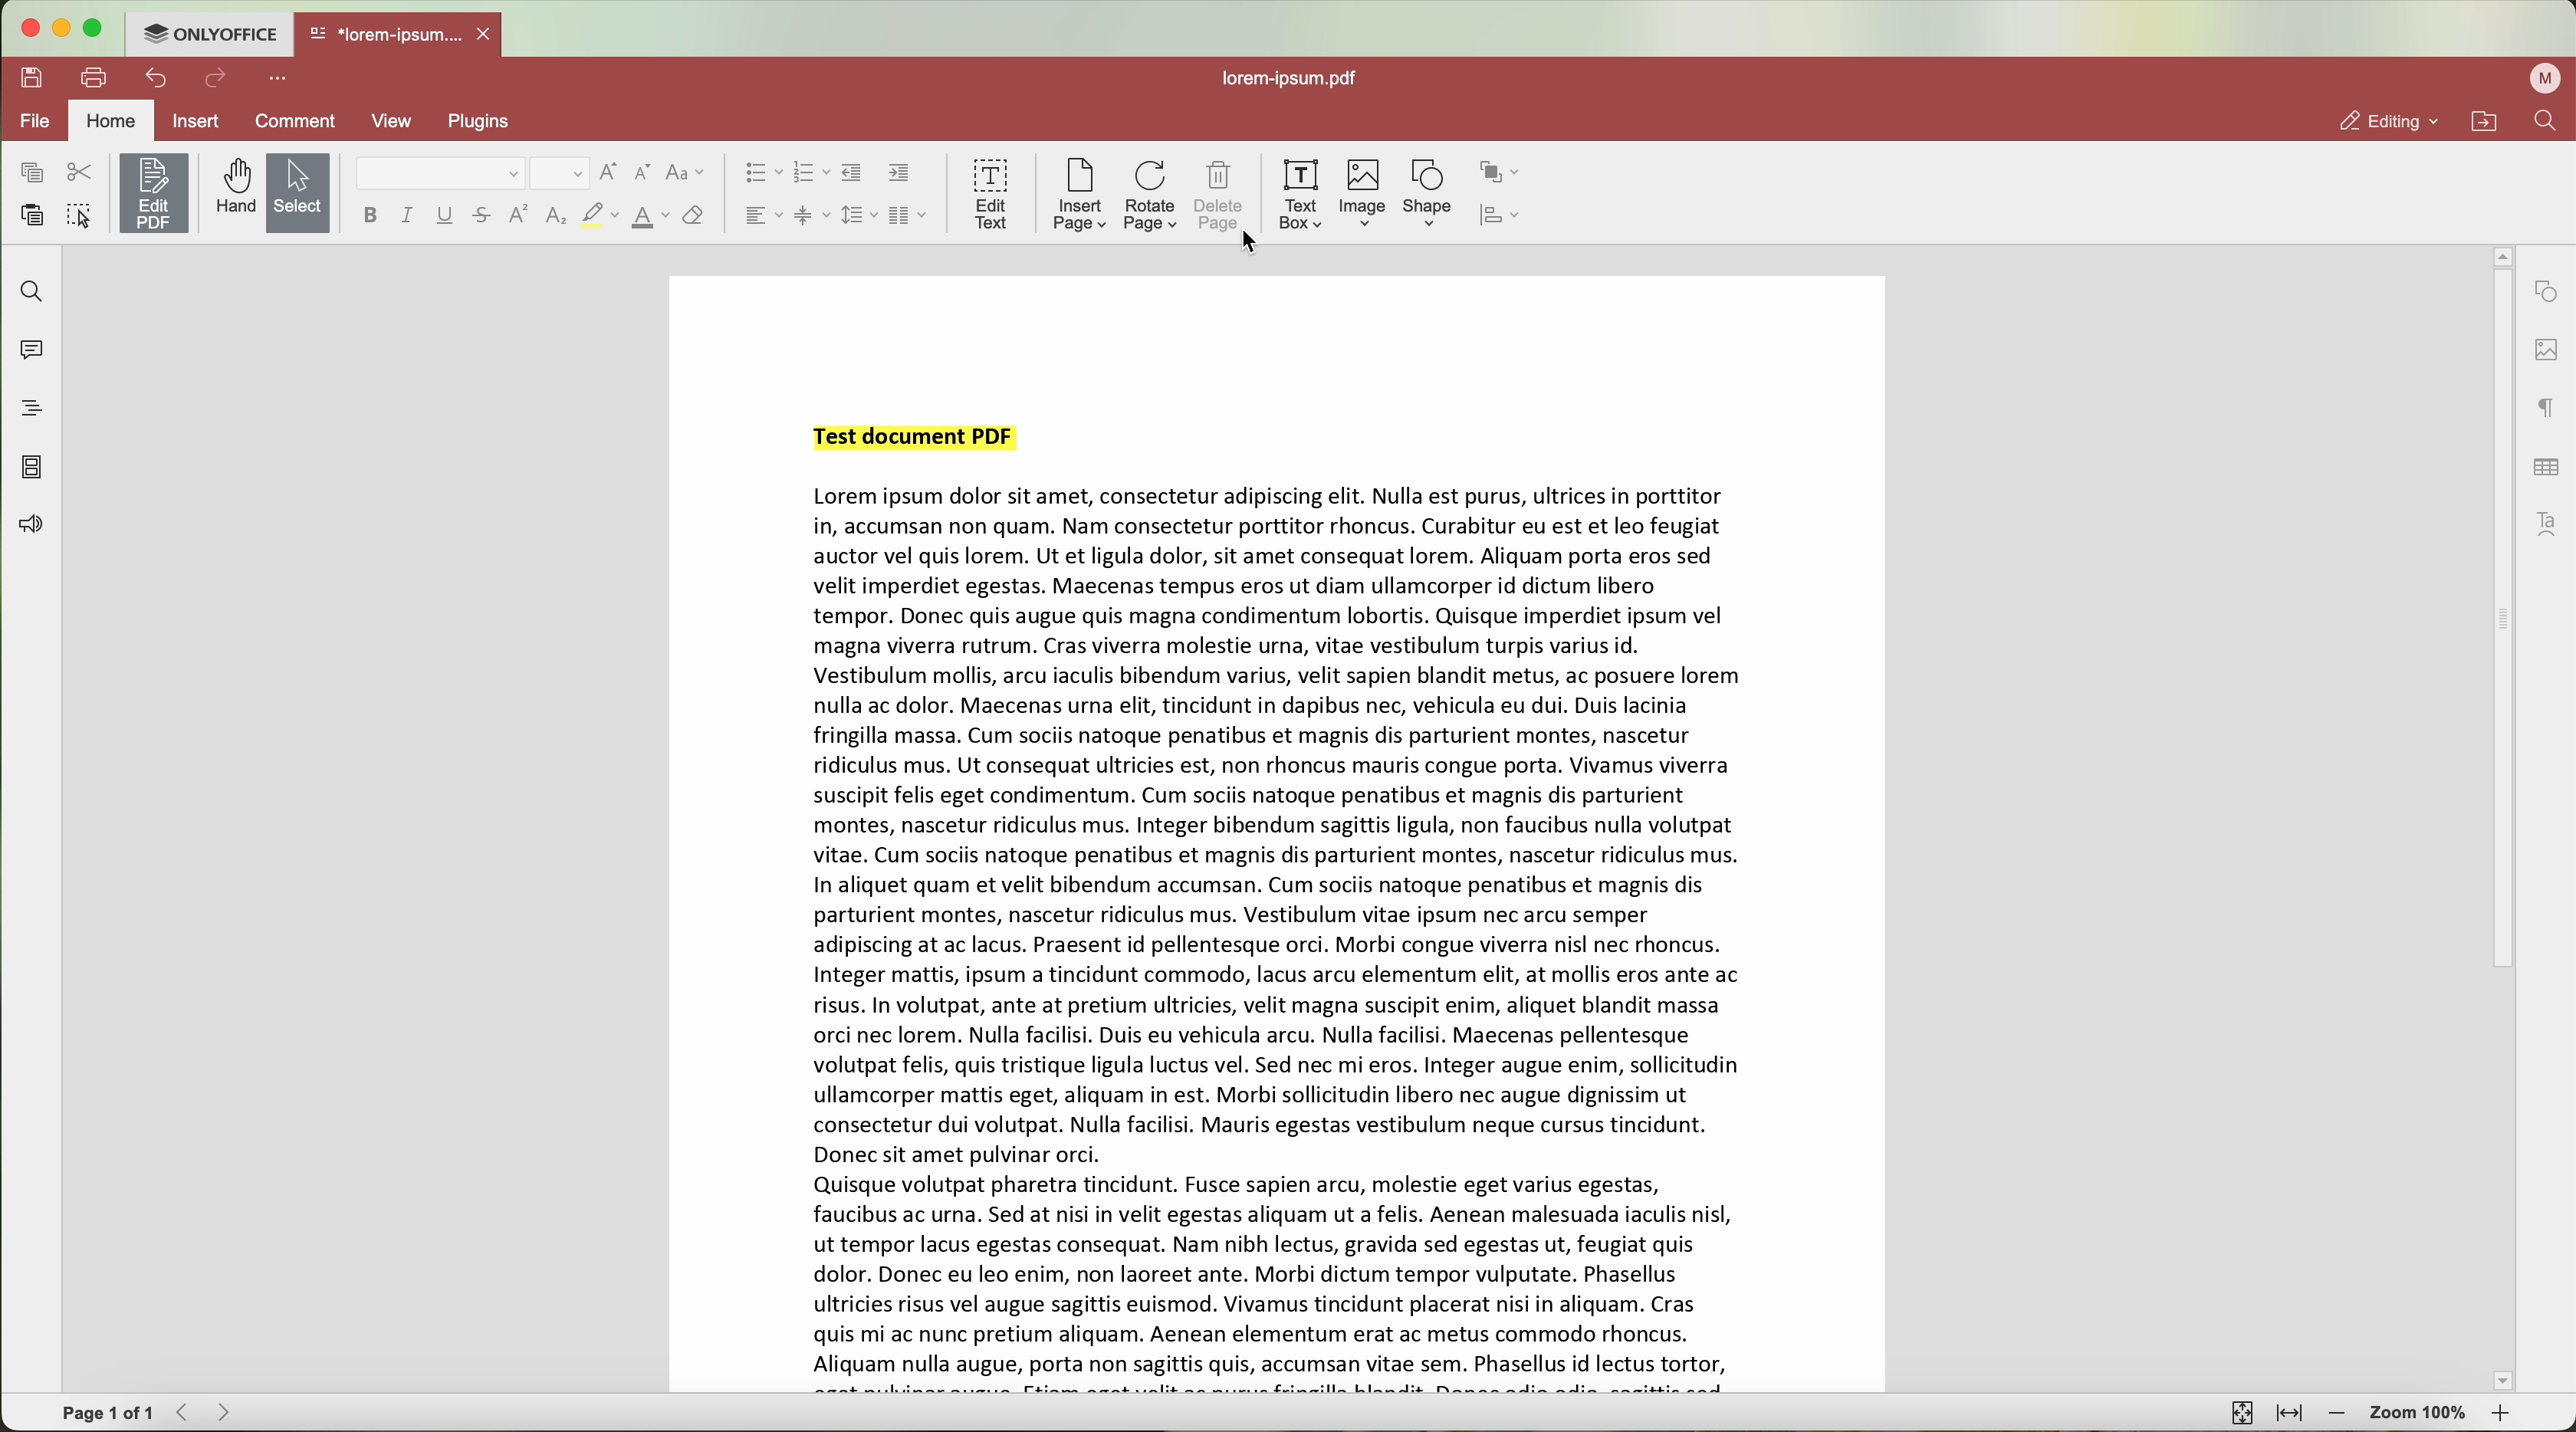 This screenshot has width=2576, height=1432. What do you see at coordinates (208, 33) in the screenshot?
I see `ONLYOFFICE` at bounding box center [208, 33].